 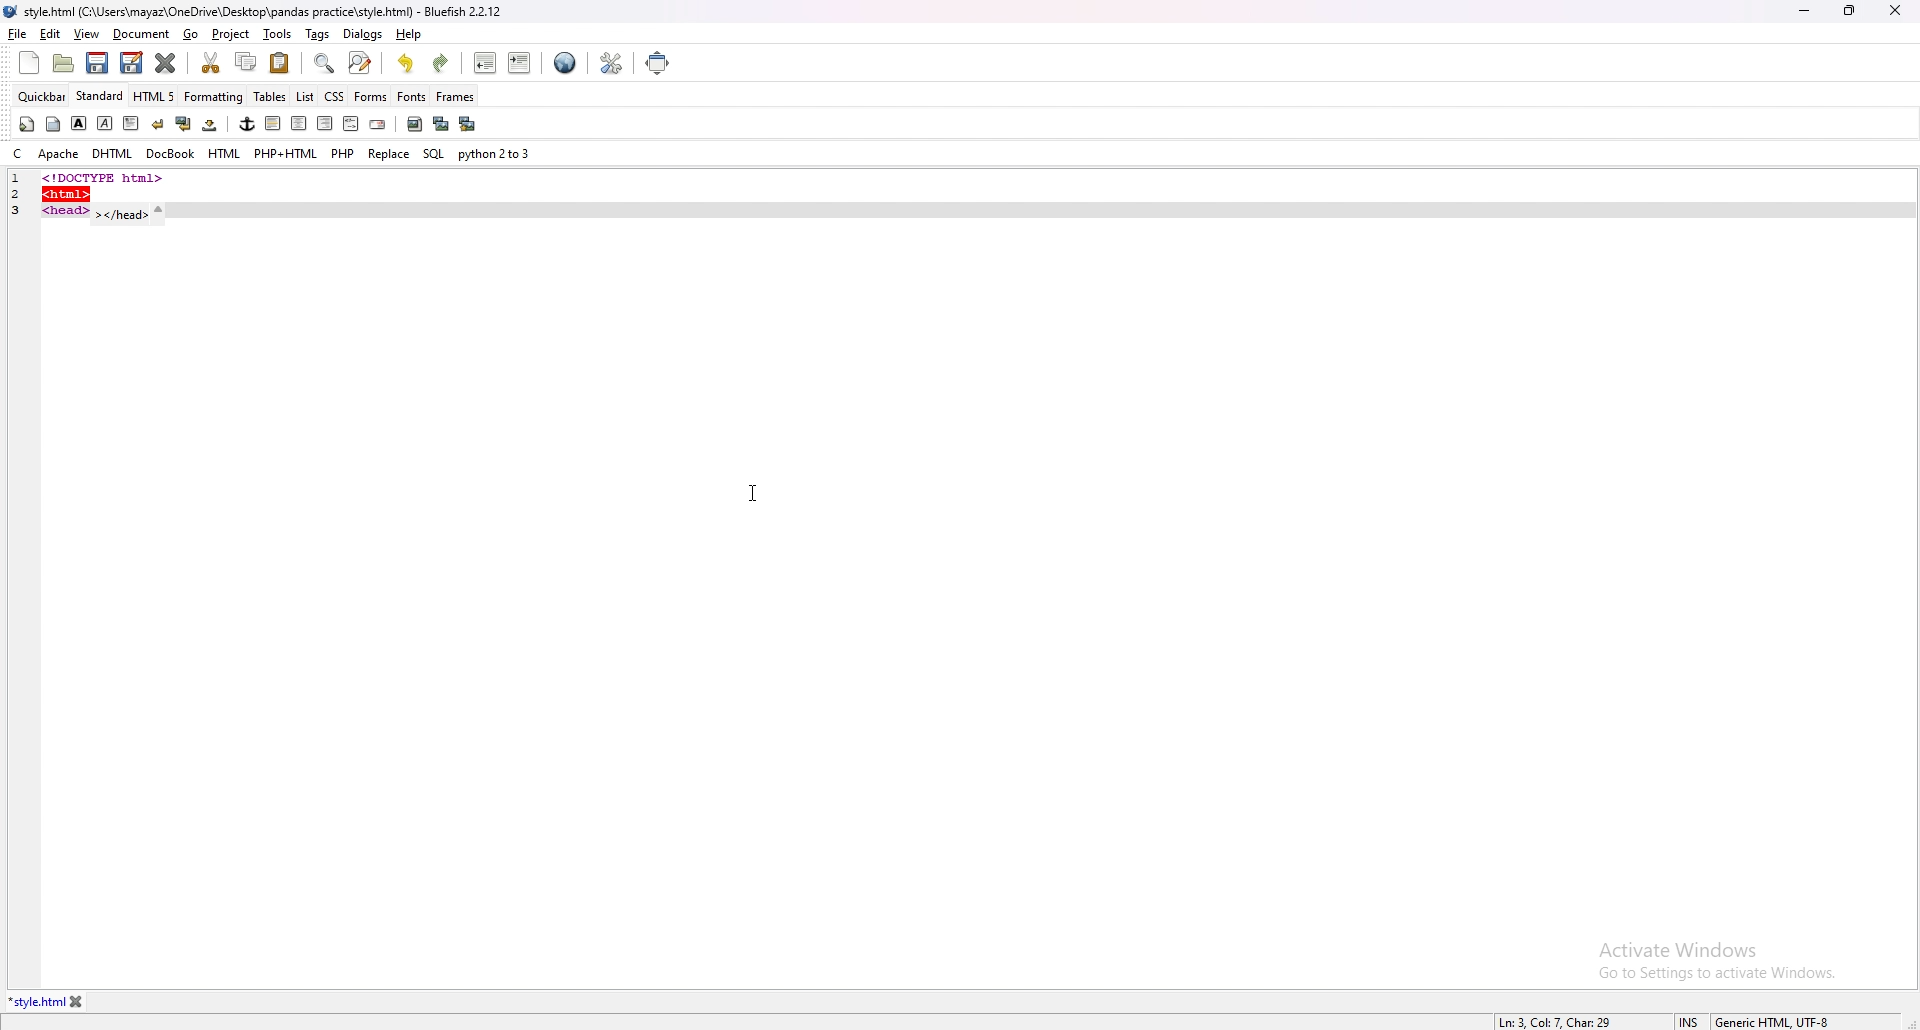 I want to click on line info, so click(x=1557, y=1020).